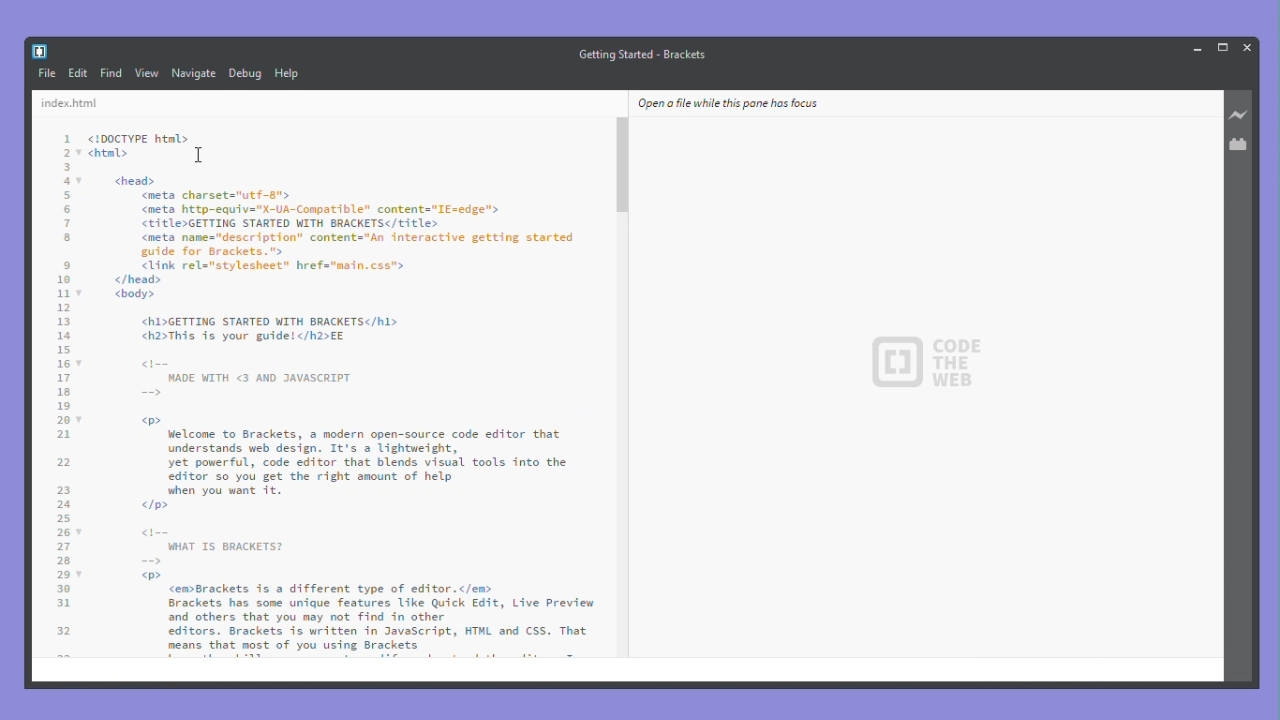 Image resolution: width=1280 pixels, height=720 pixels. Describe the element at coordinates (68, 140) in the screenshot. I see `1` at that location.